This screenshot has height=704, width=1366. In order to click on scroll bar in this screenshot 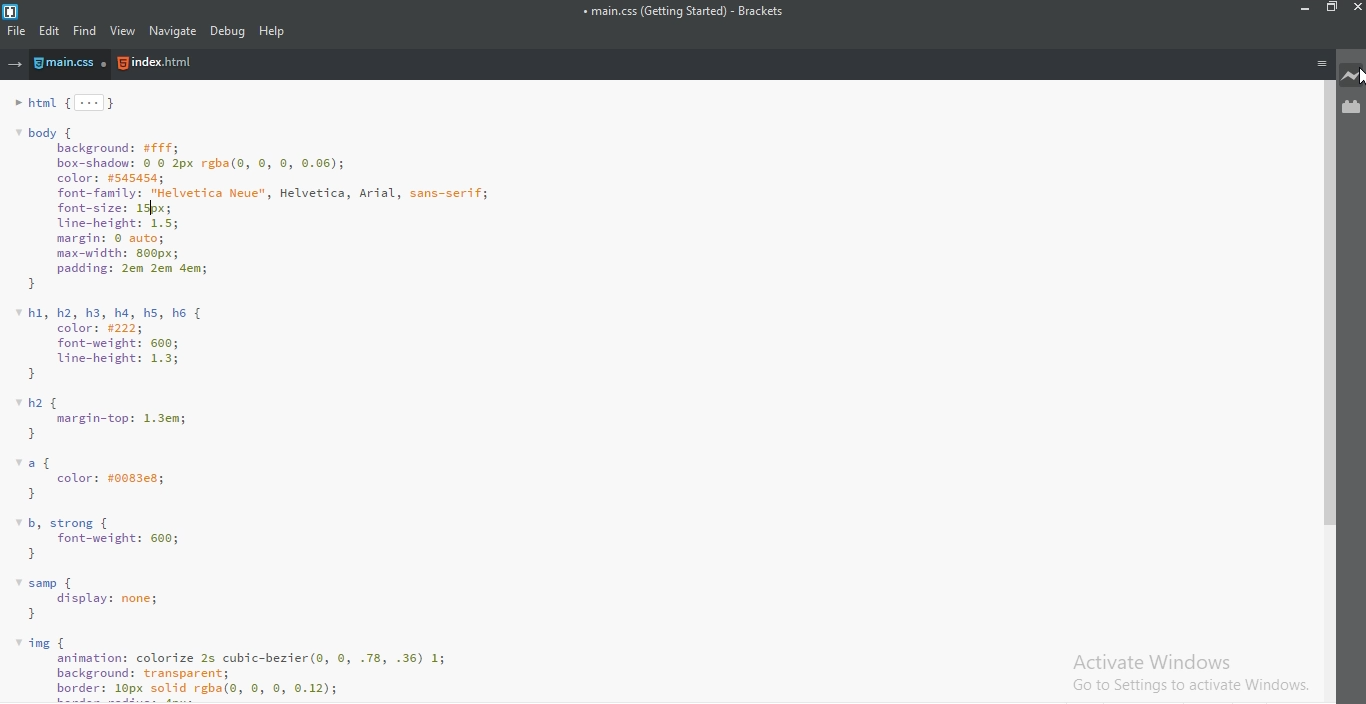, I will do `click(1324, 302)`.